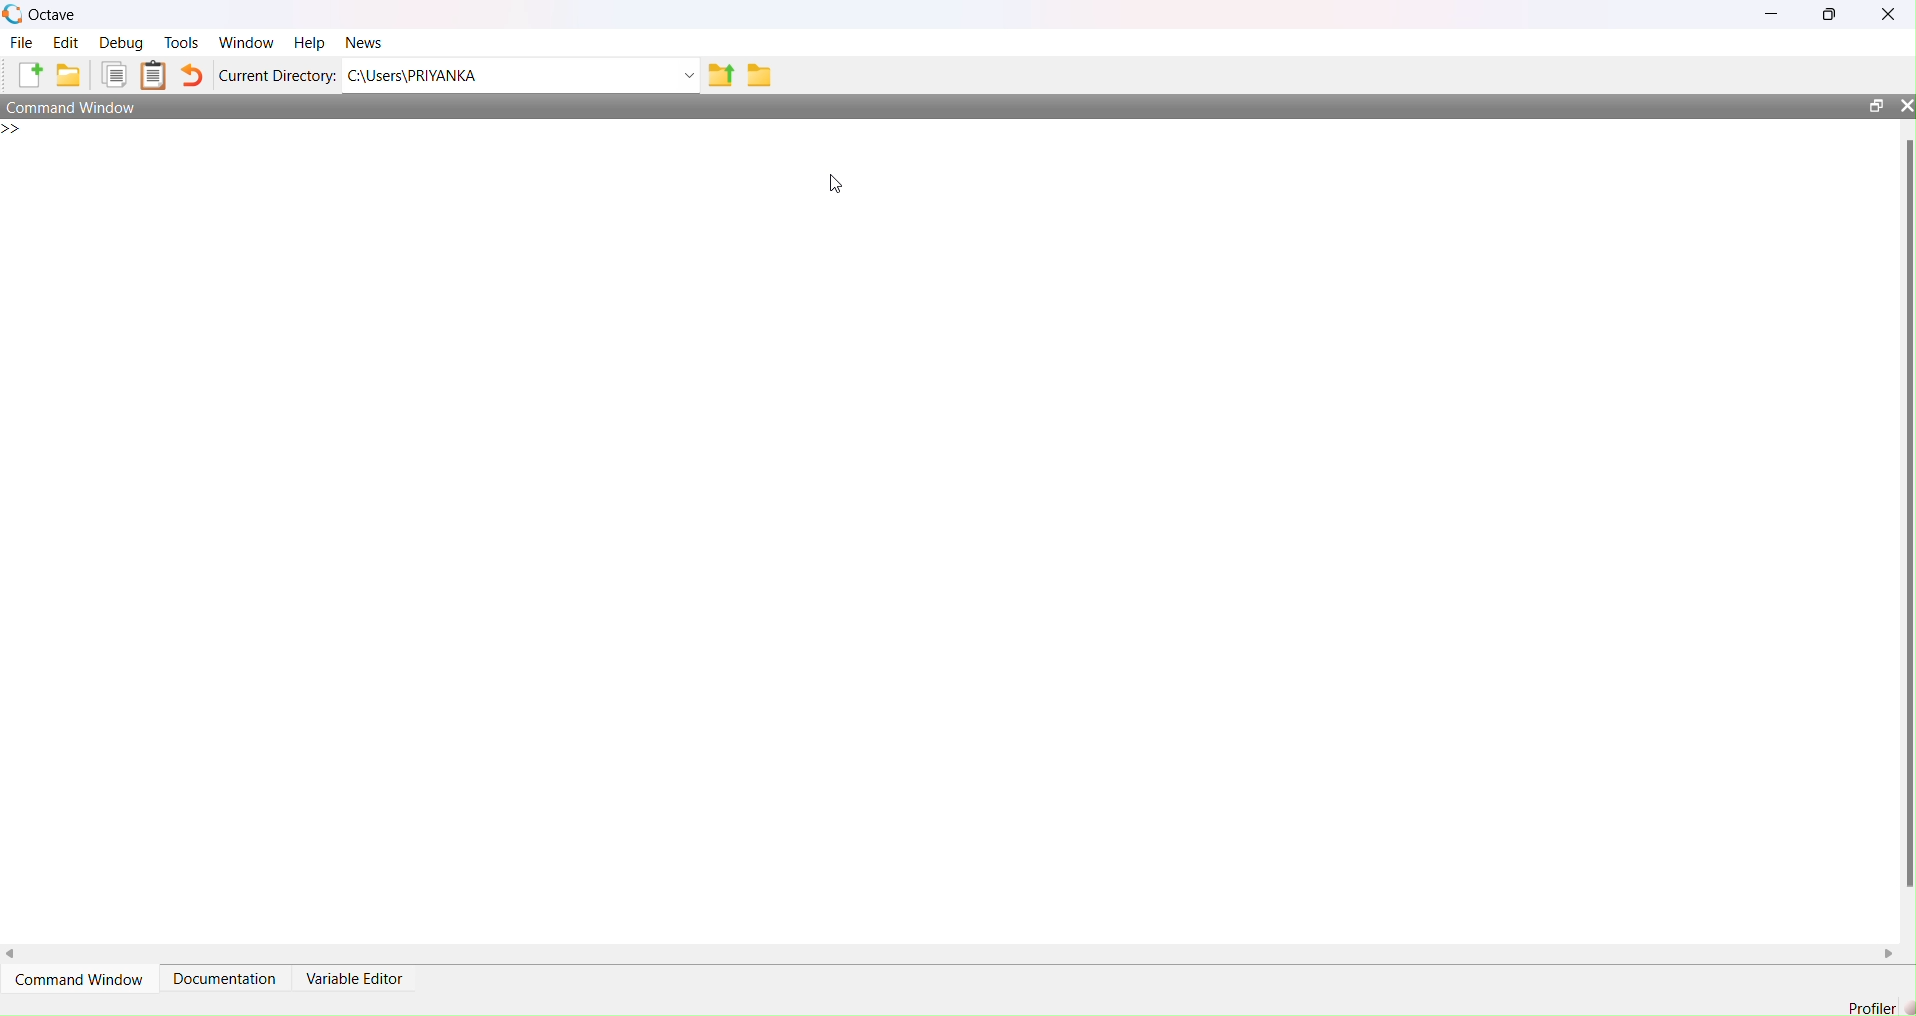  Describe the element at coordinates (762, 77) in the screenshot. I see `save` at that location.